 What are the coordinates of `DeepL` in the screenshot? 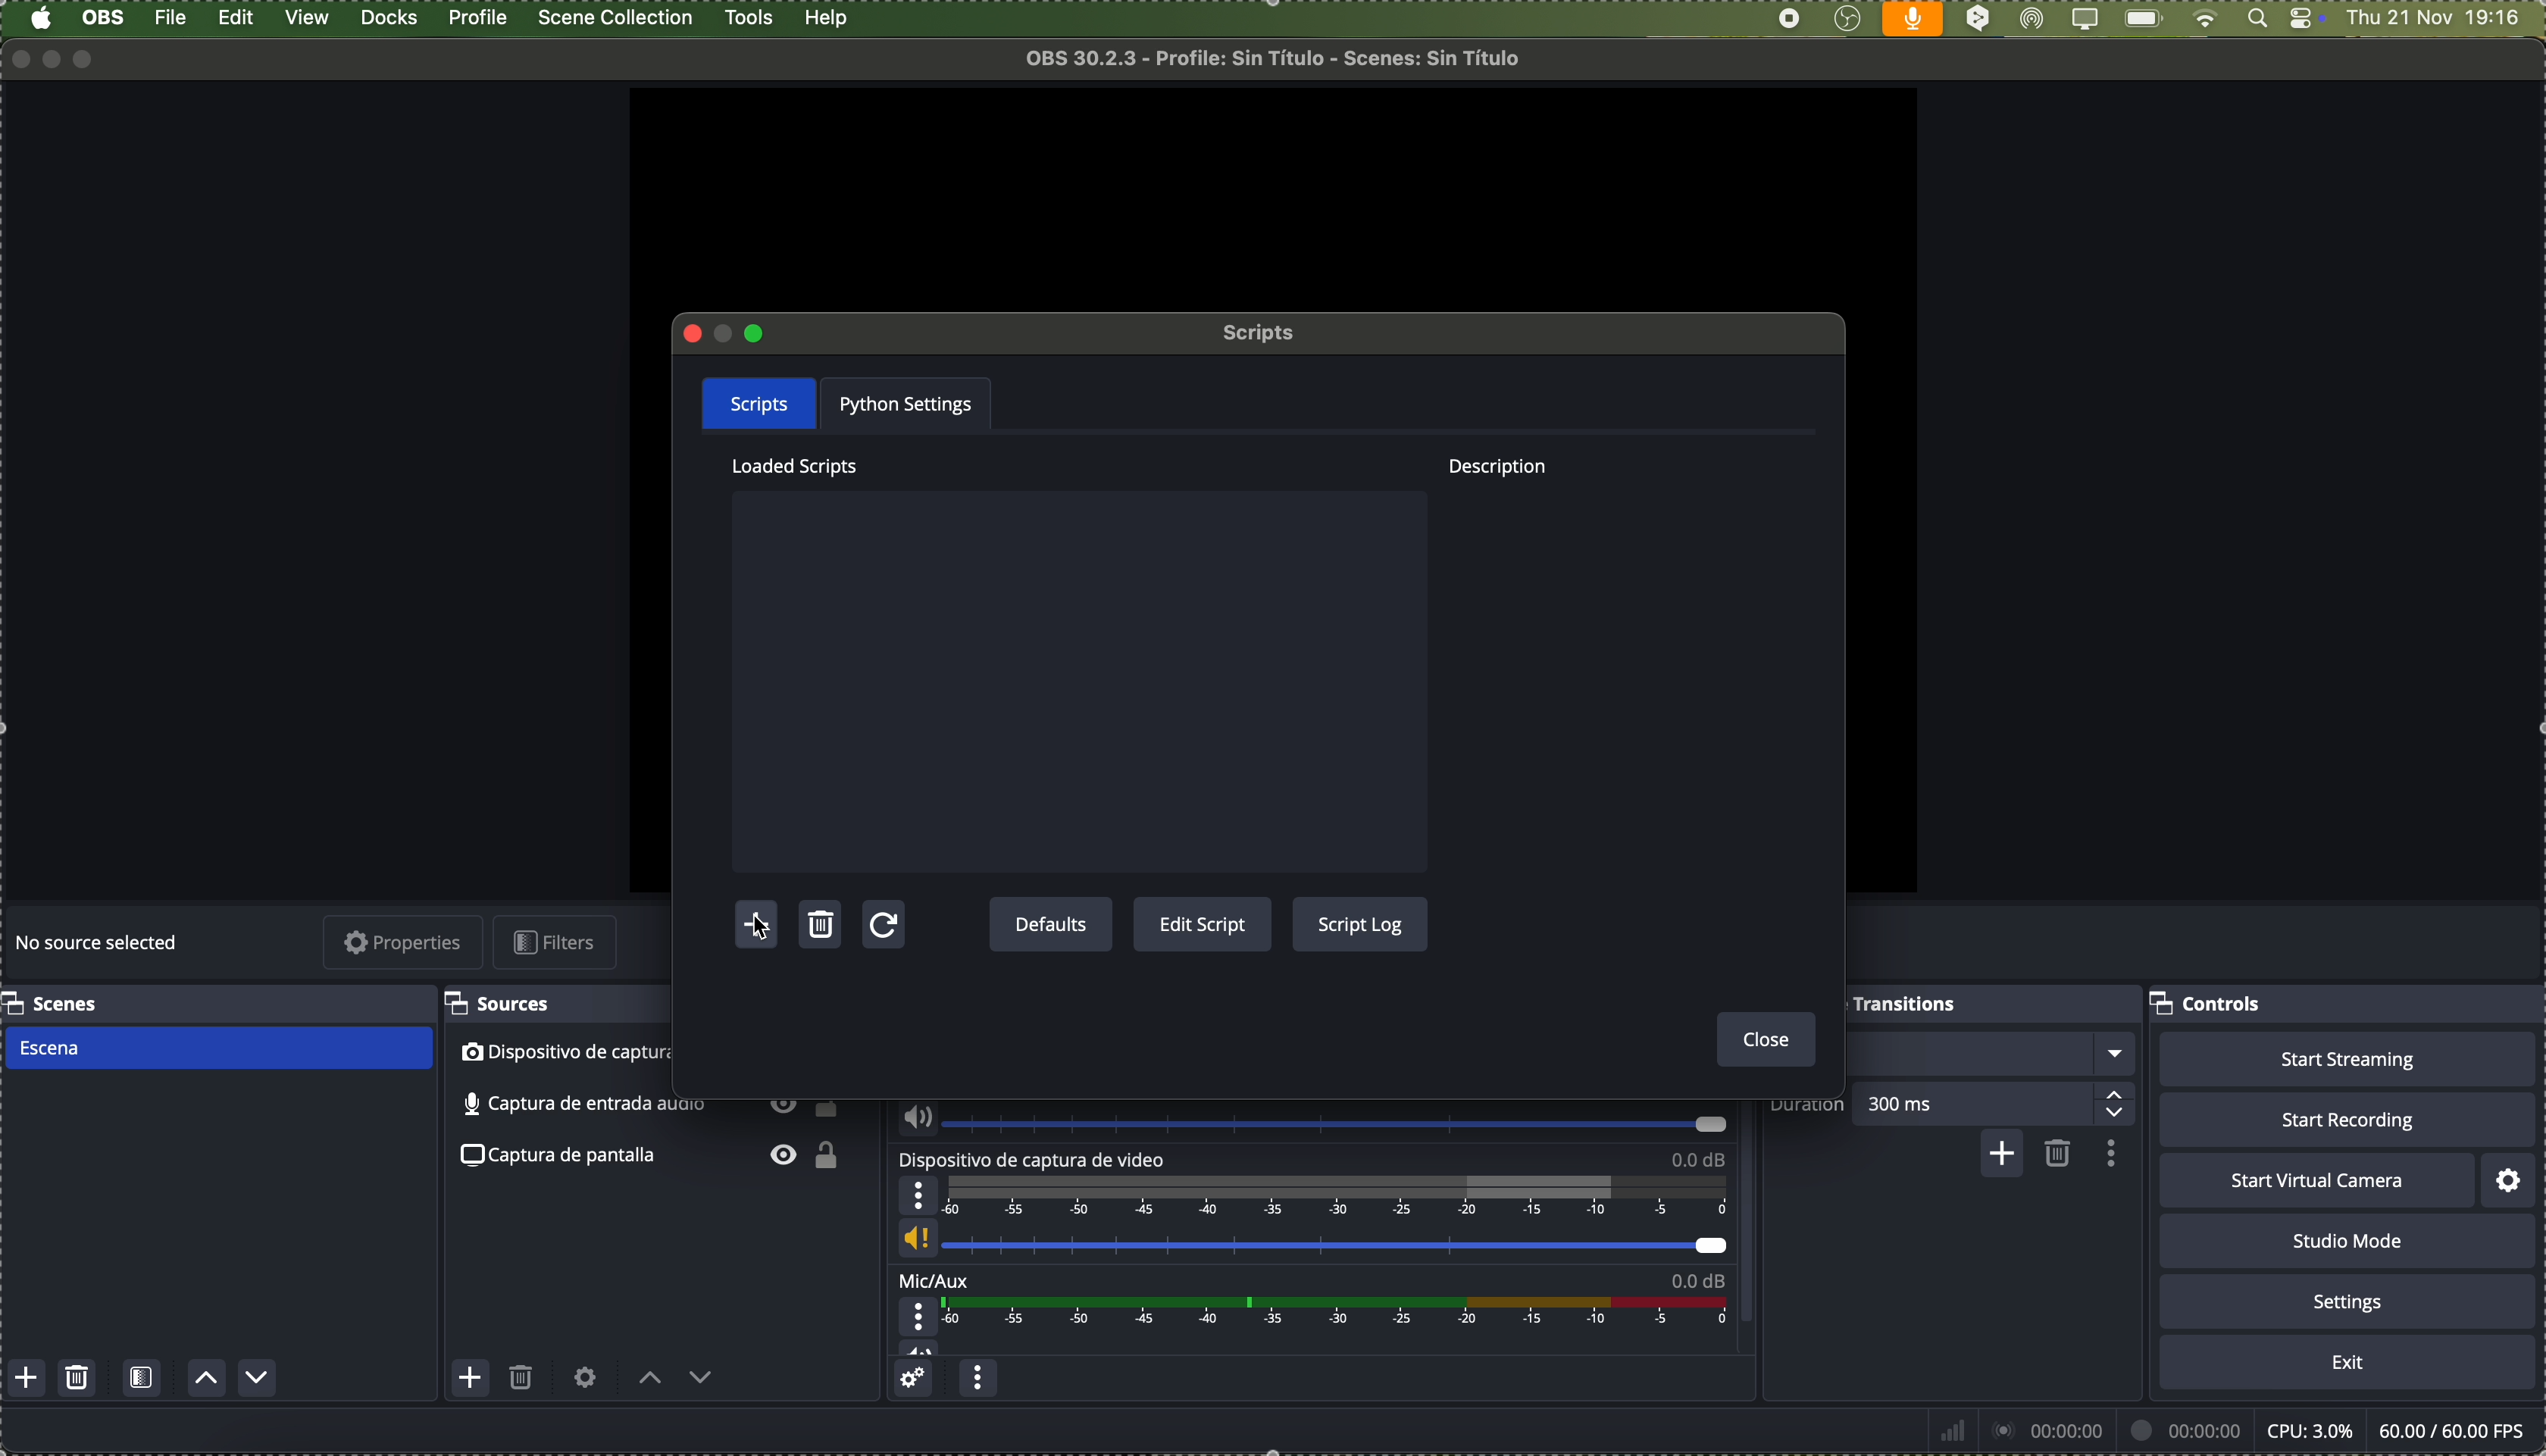 It's located at (1979, 20).